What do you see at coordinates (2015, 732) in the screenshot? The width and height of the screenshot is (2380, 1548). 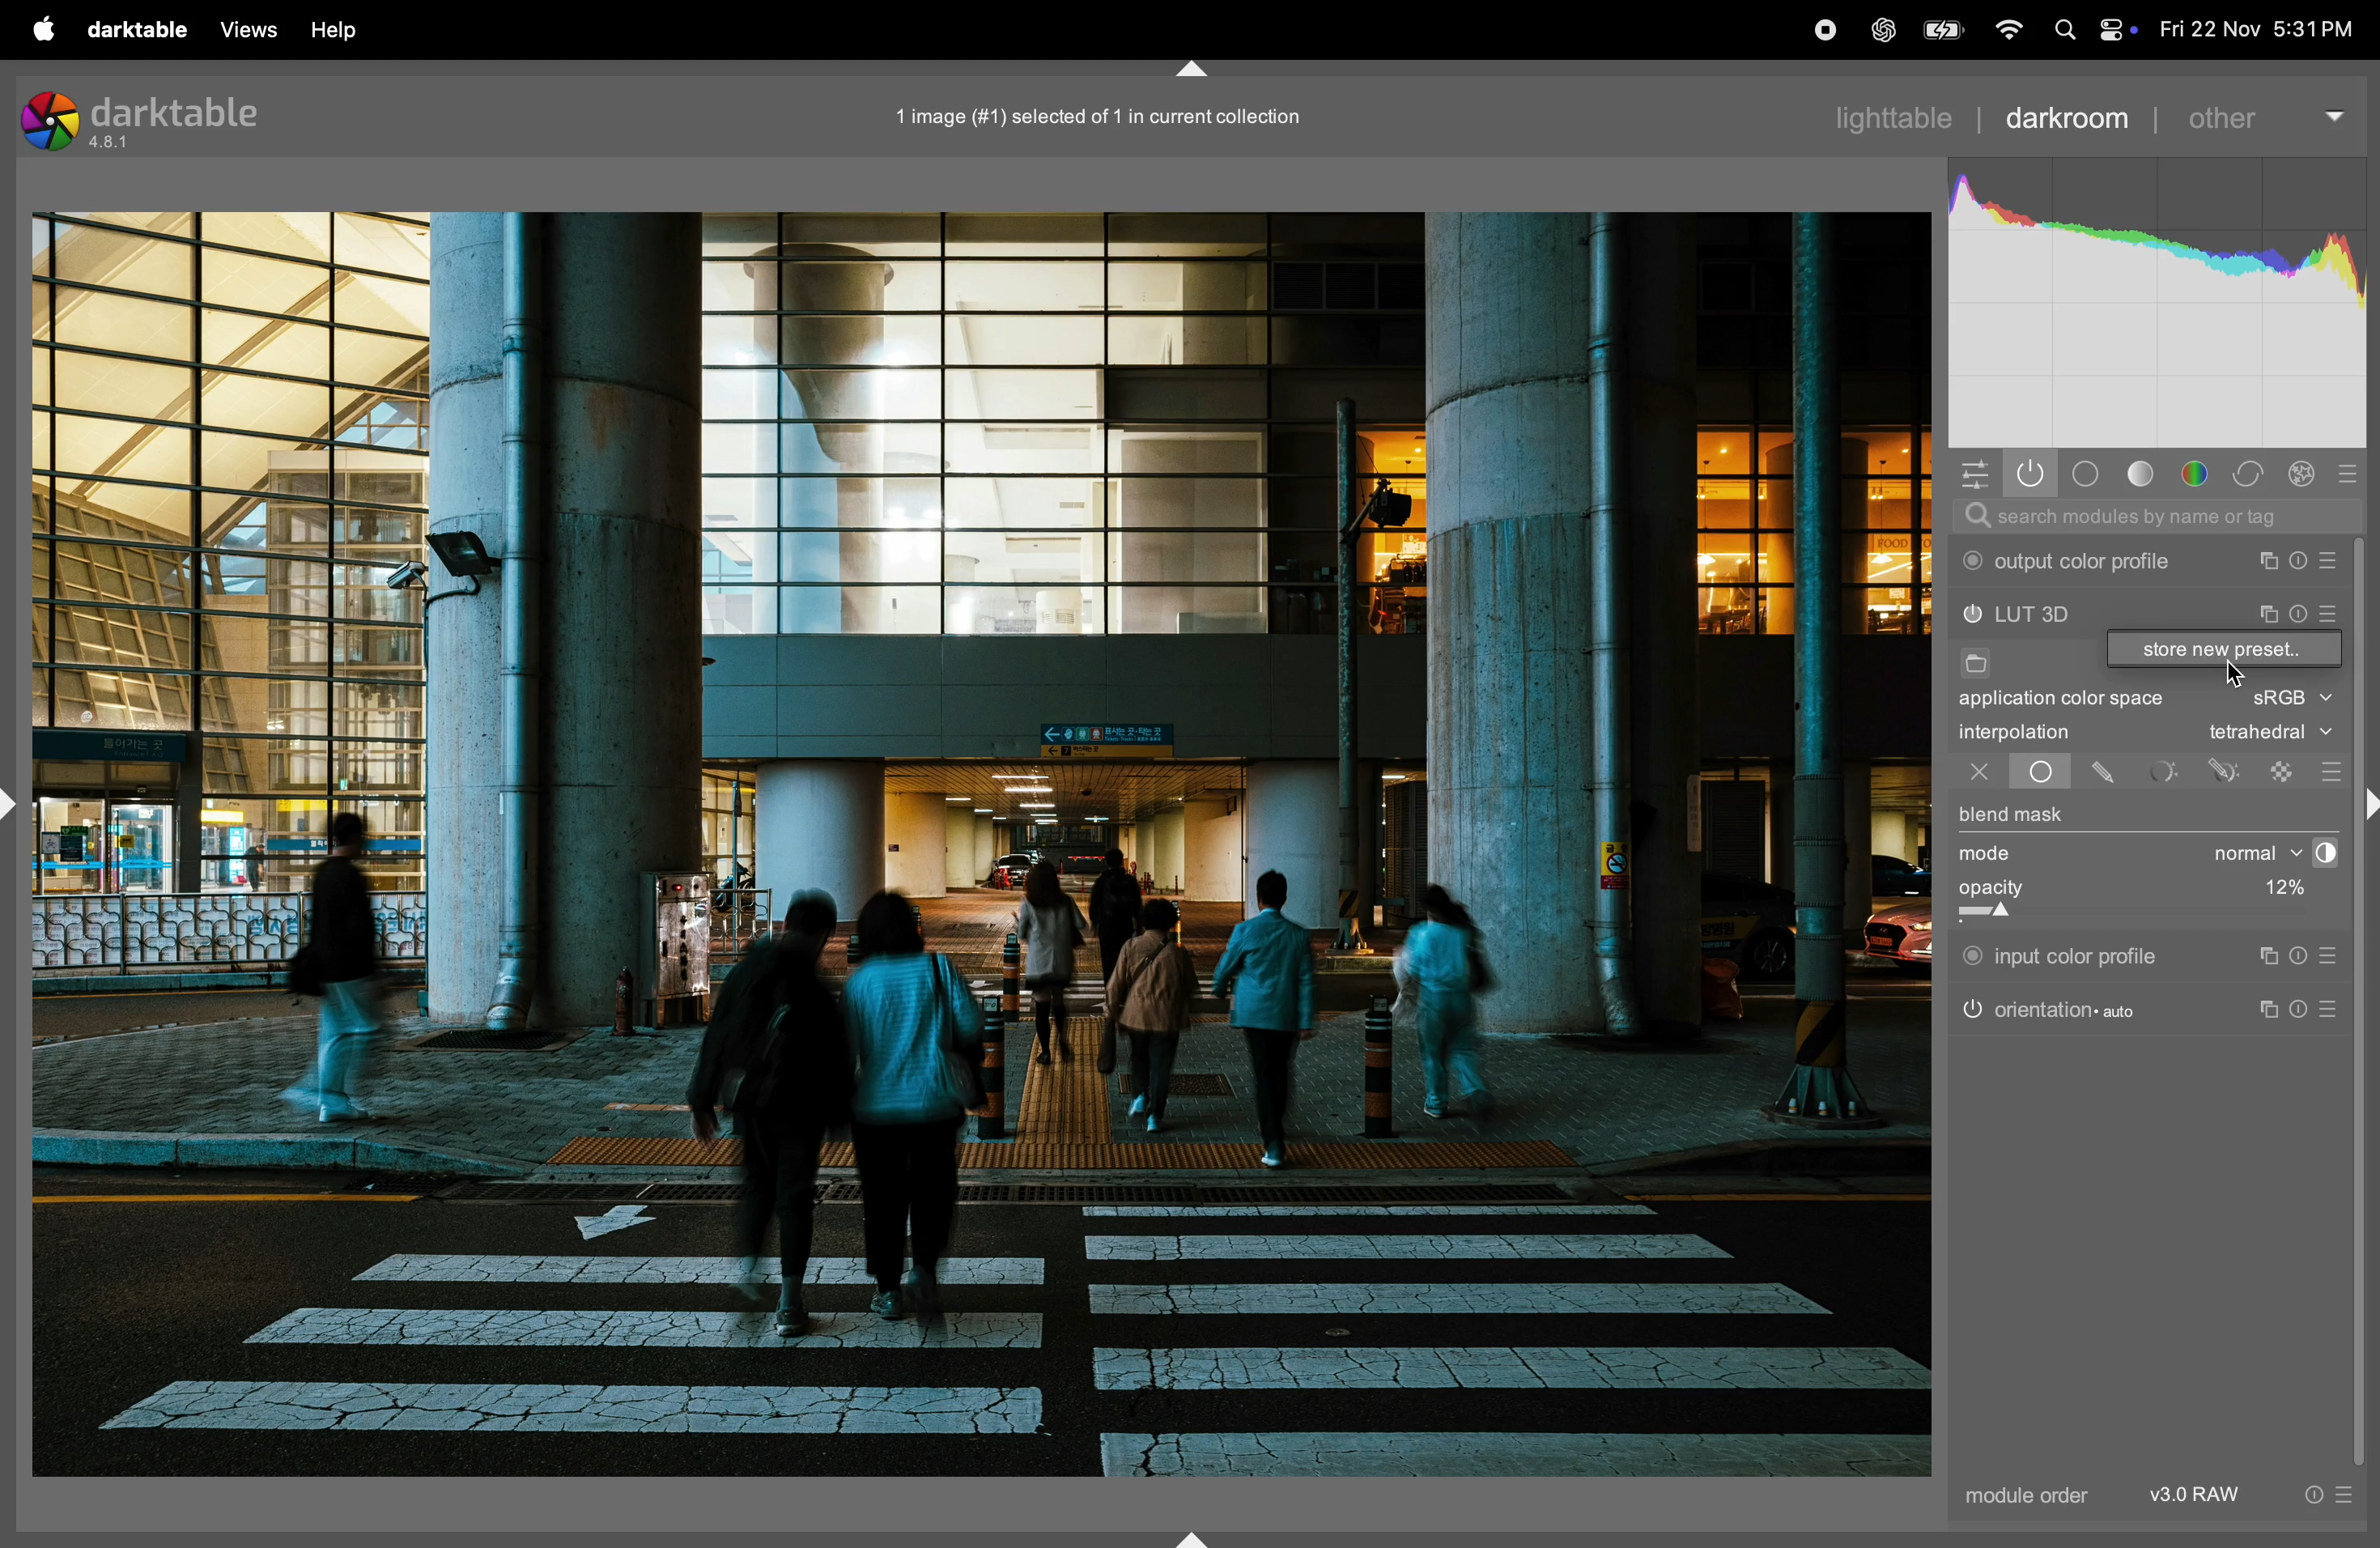 I see `interpolation` at bounding box center [2015, 732].